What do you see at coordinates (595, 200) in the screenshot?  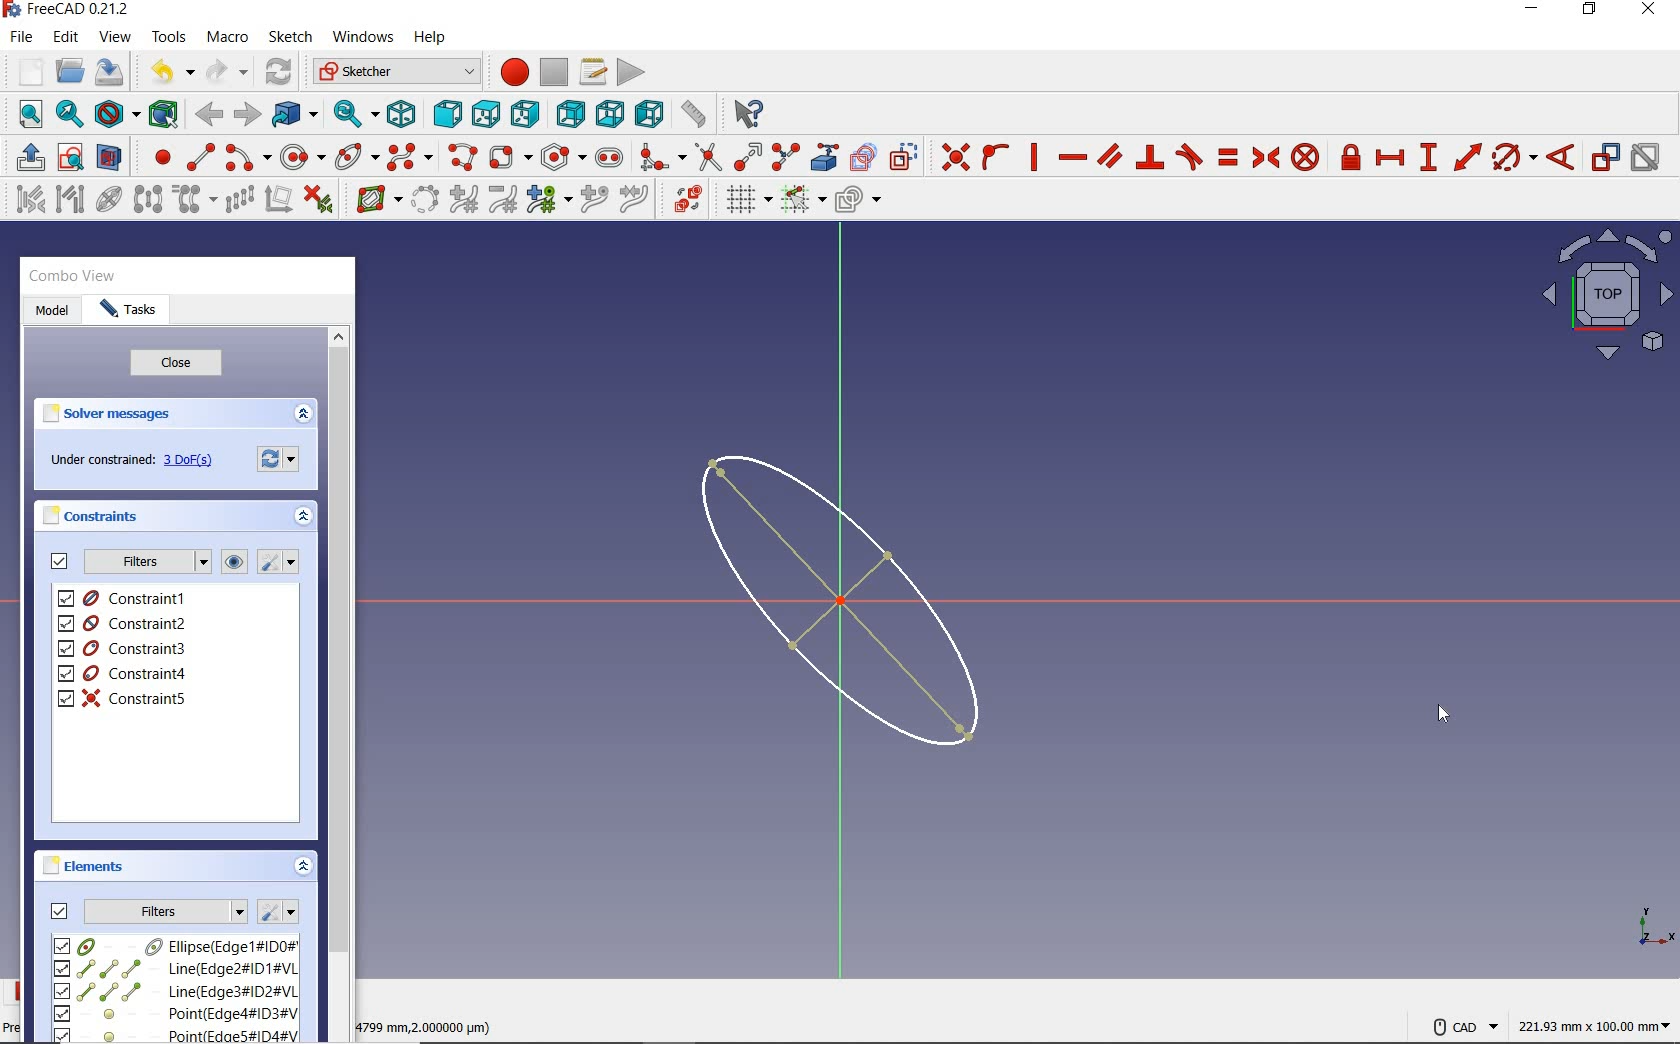 I see `insert knot` at bounding box center [595, 200].